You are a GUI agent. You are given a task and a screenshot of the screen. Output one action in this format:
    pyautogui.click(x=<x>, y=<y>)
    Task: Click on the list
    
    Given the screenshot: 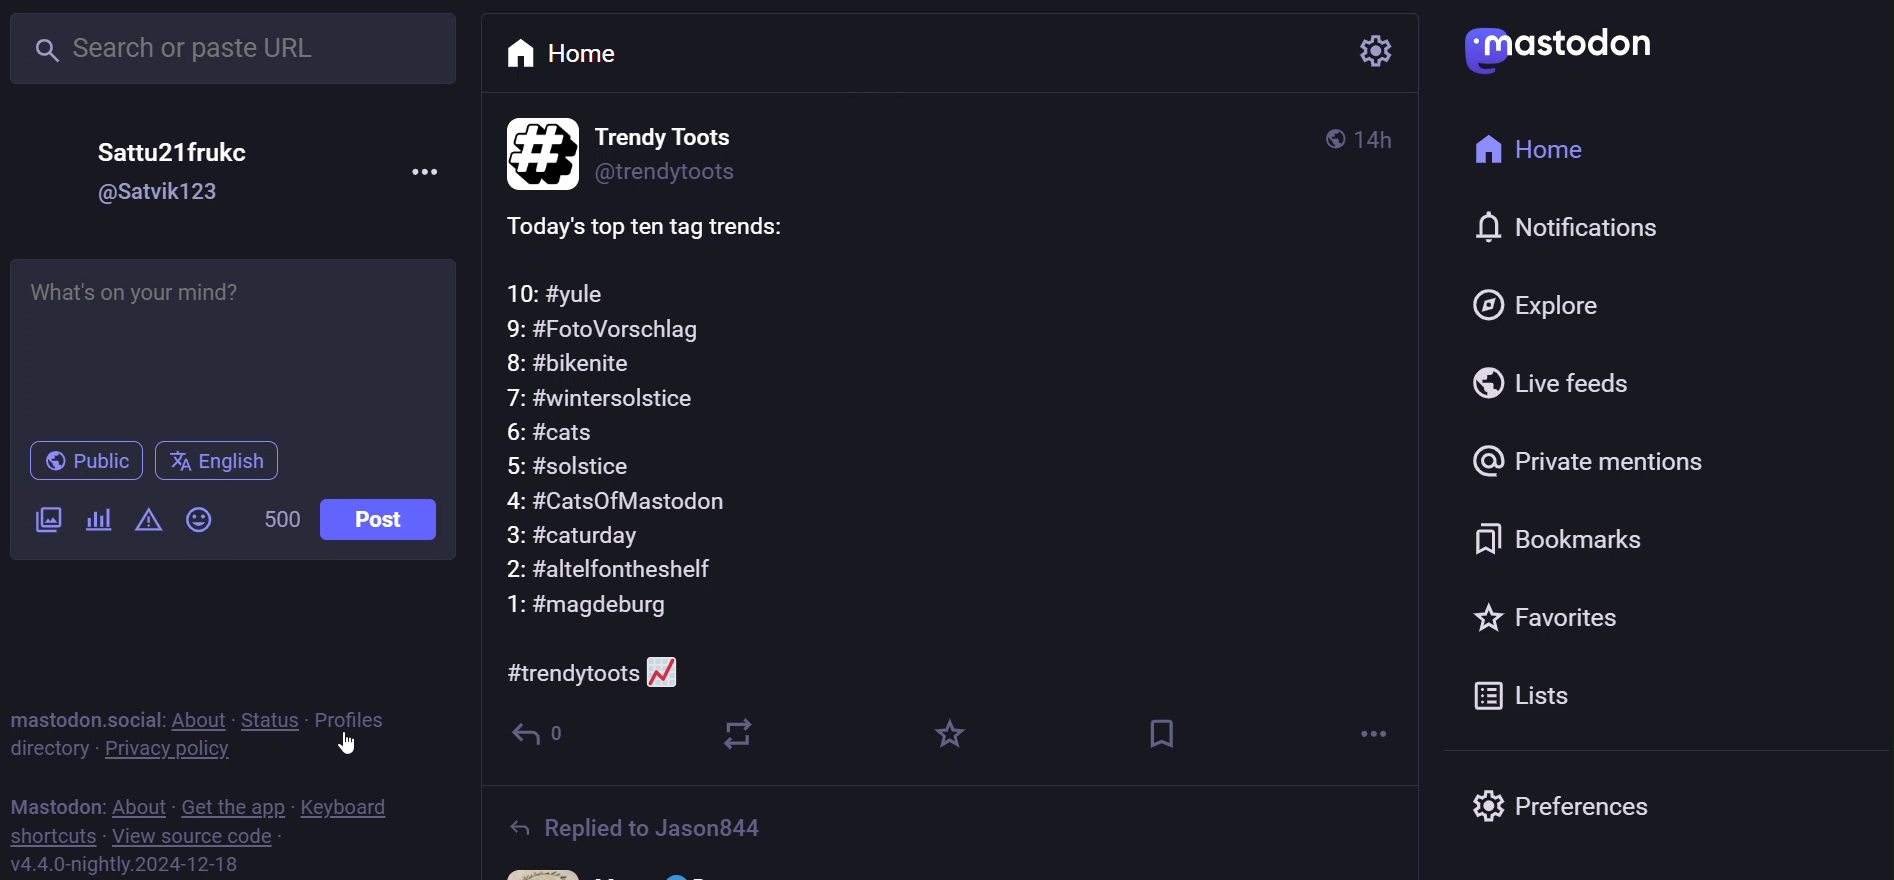 What is the action you would take?
    pyautogui.click(x=1534, y=695)
    